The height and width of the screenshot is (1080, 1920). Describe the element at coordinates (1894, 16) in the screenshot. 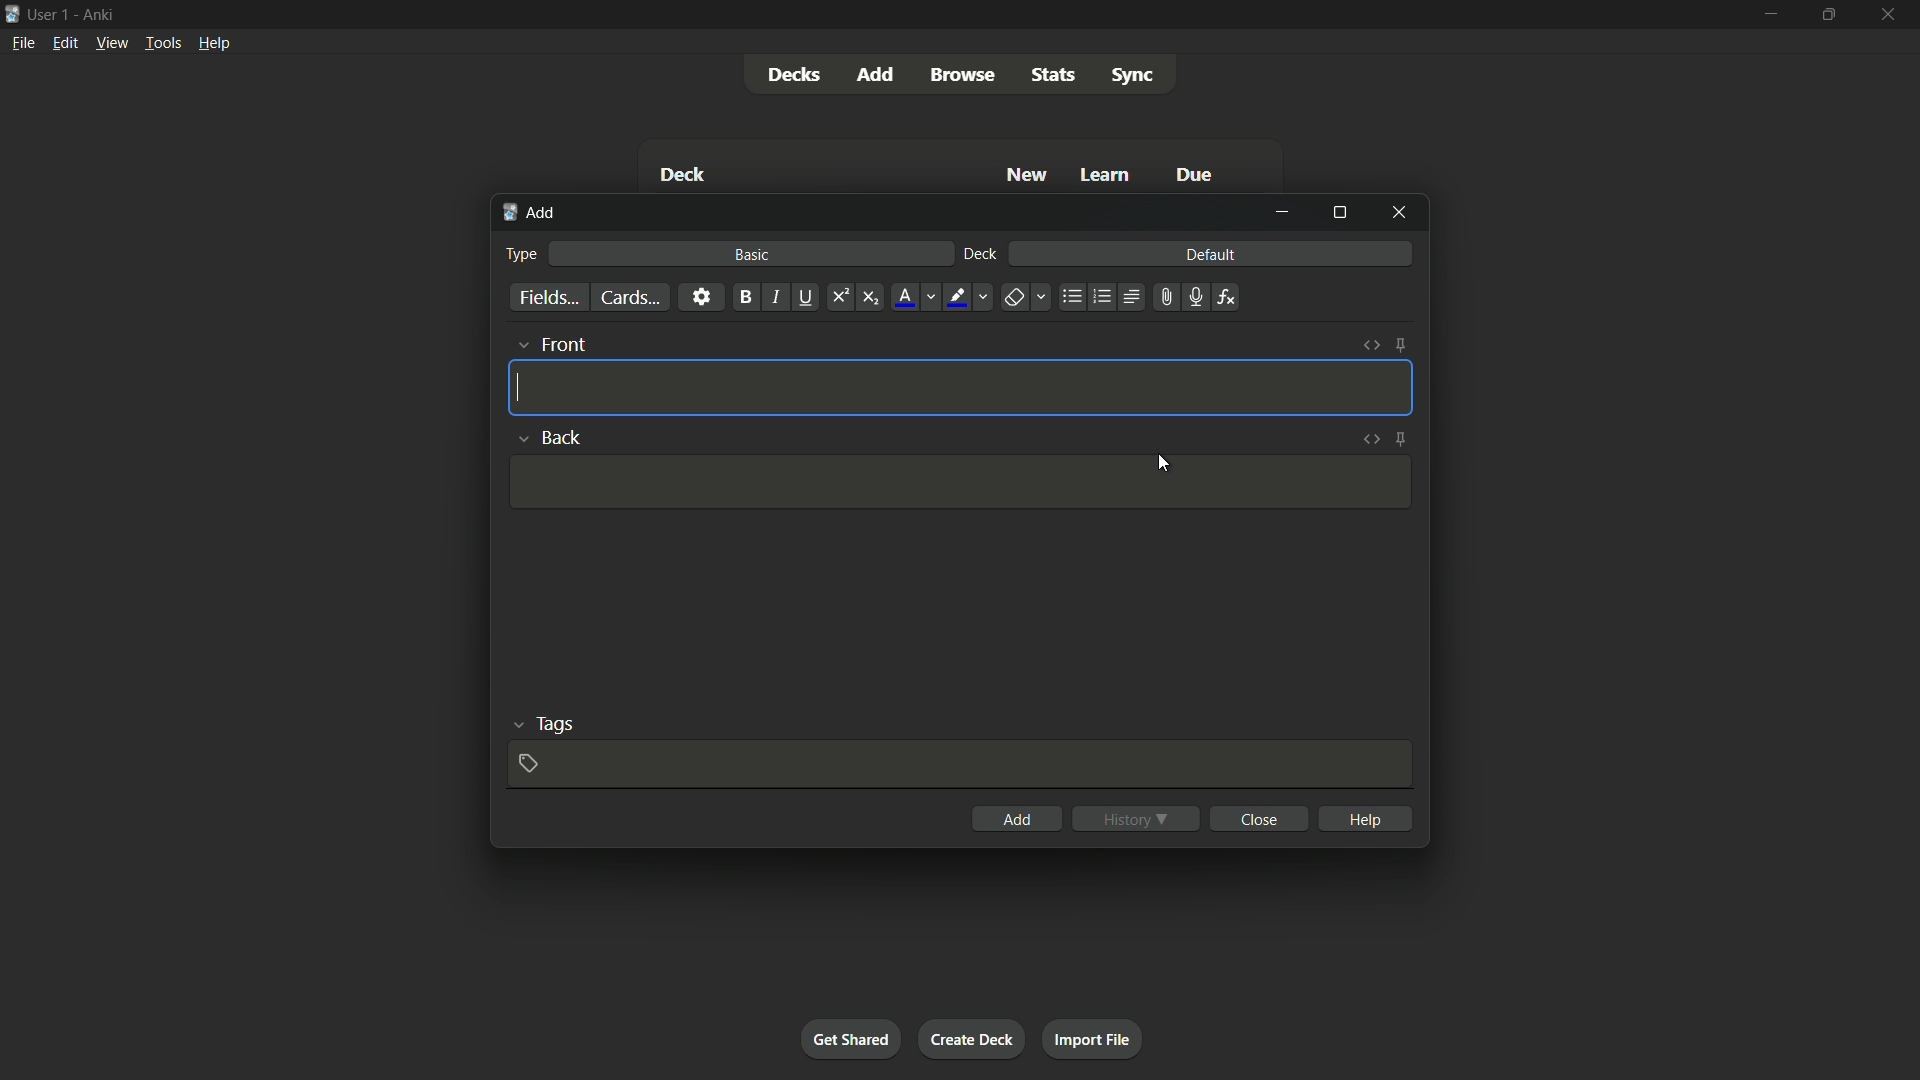

I see `close app` at that location.